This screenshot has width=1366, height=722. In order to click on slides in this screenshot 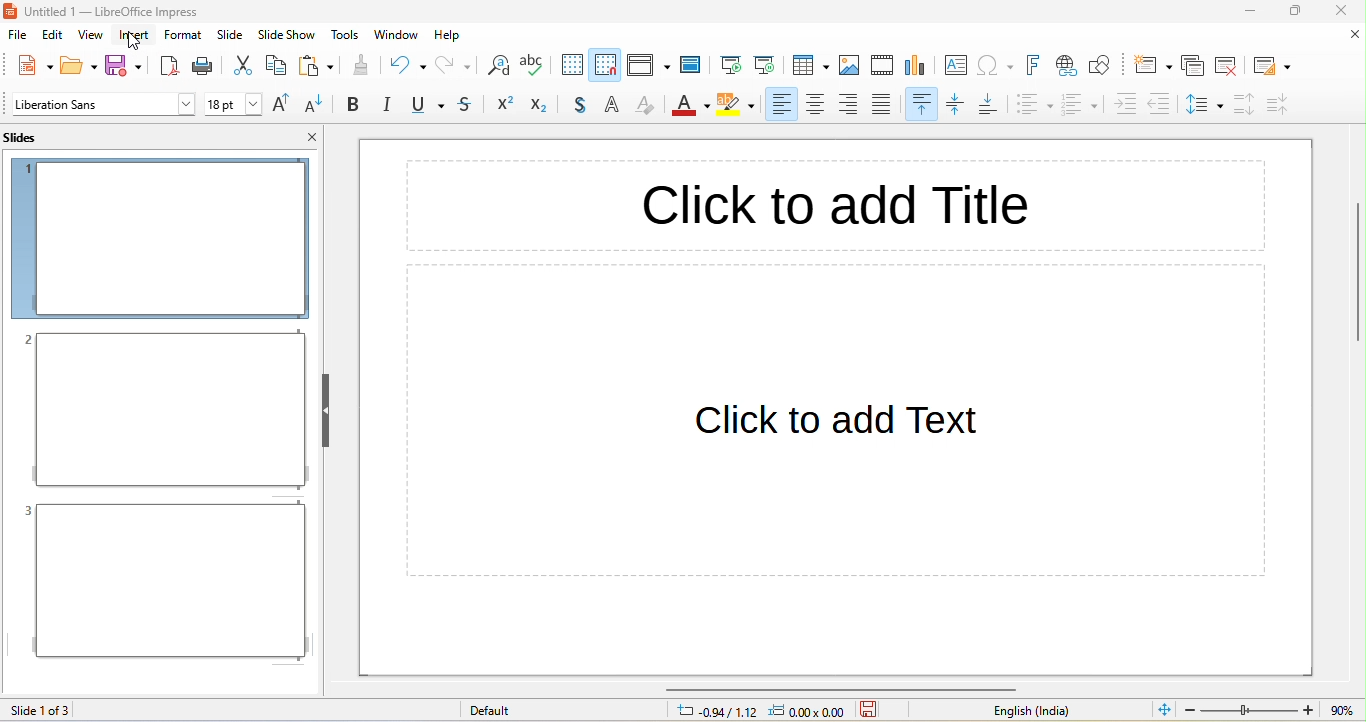, I will do `click(32, 137)`.